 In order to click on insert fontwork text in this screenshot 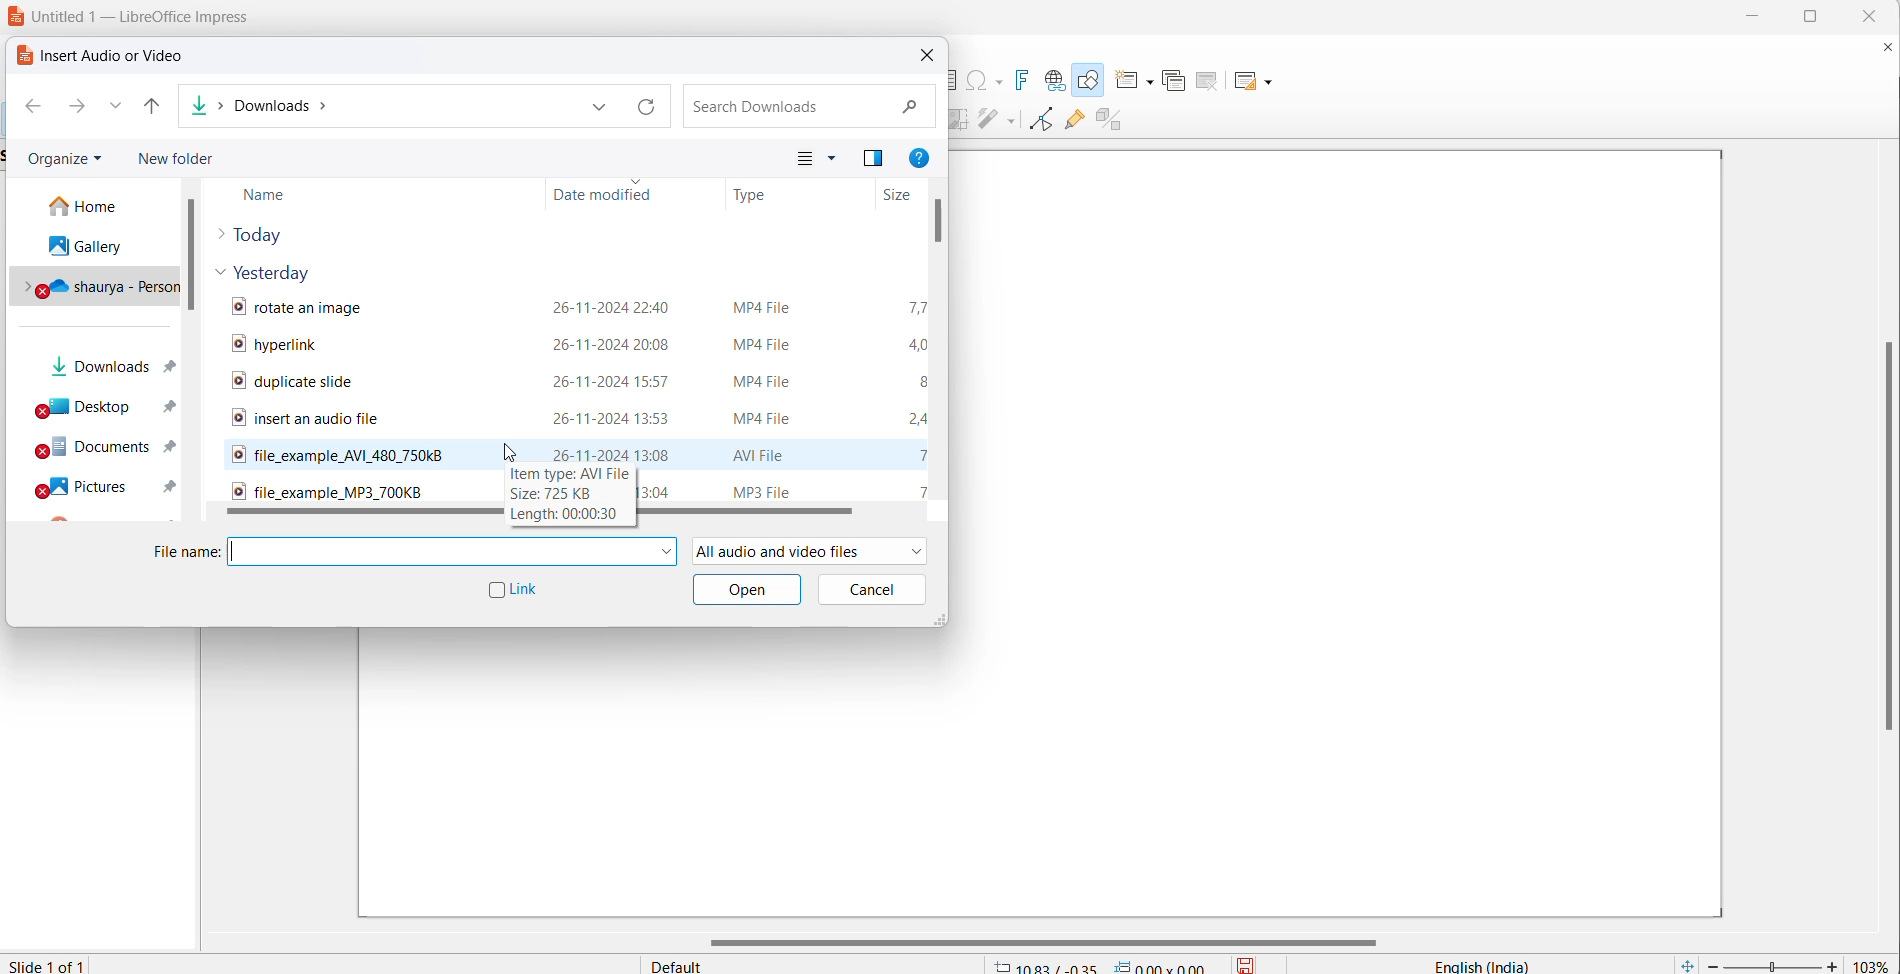, I will do `click(1027, 81)`.